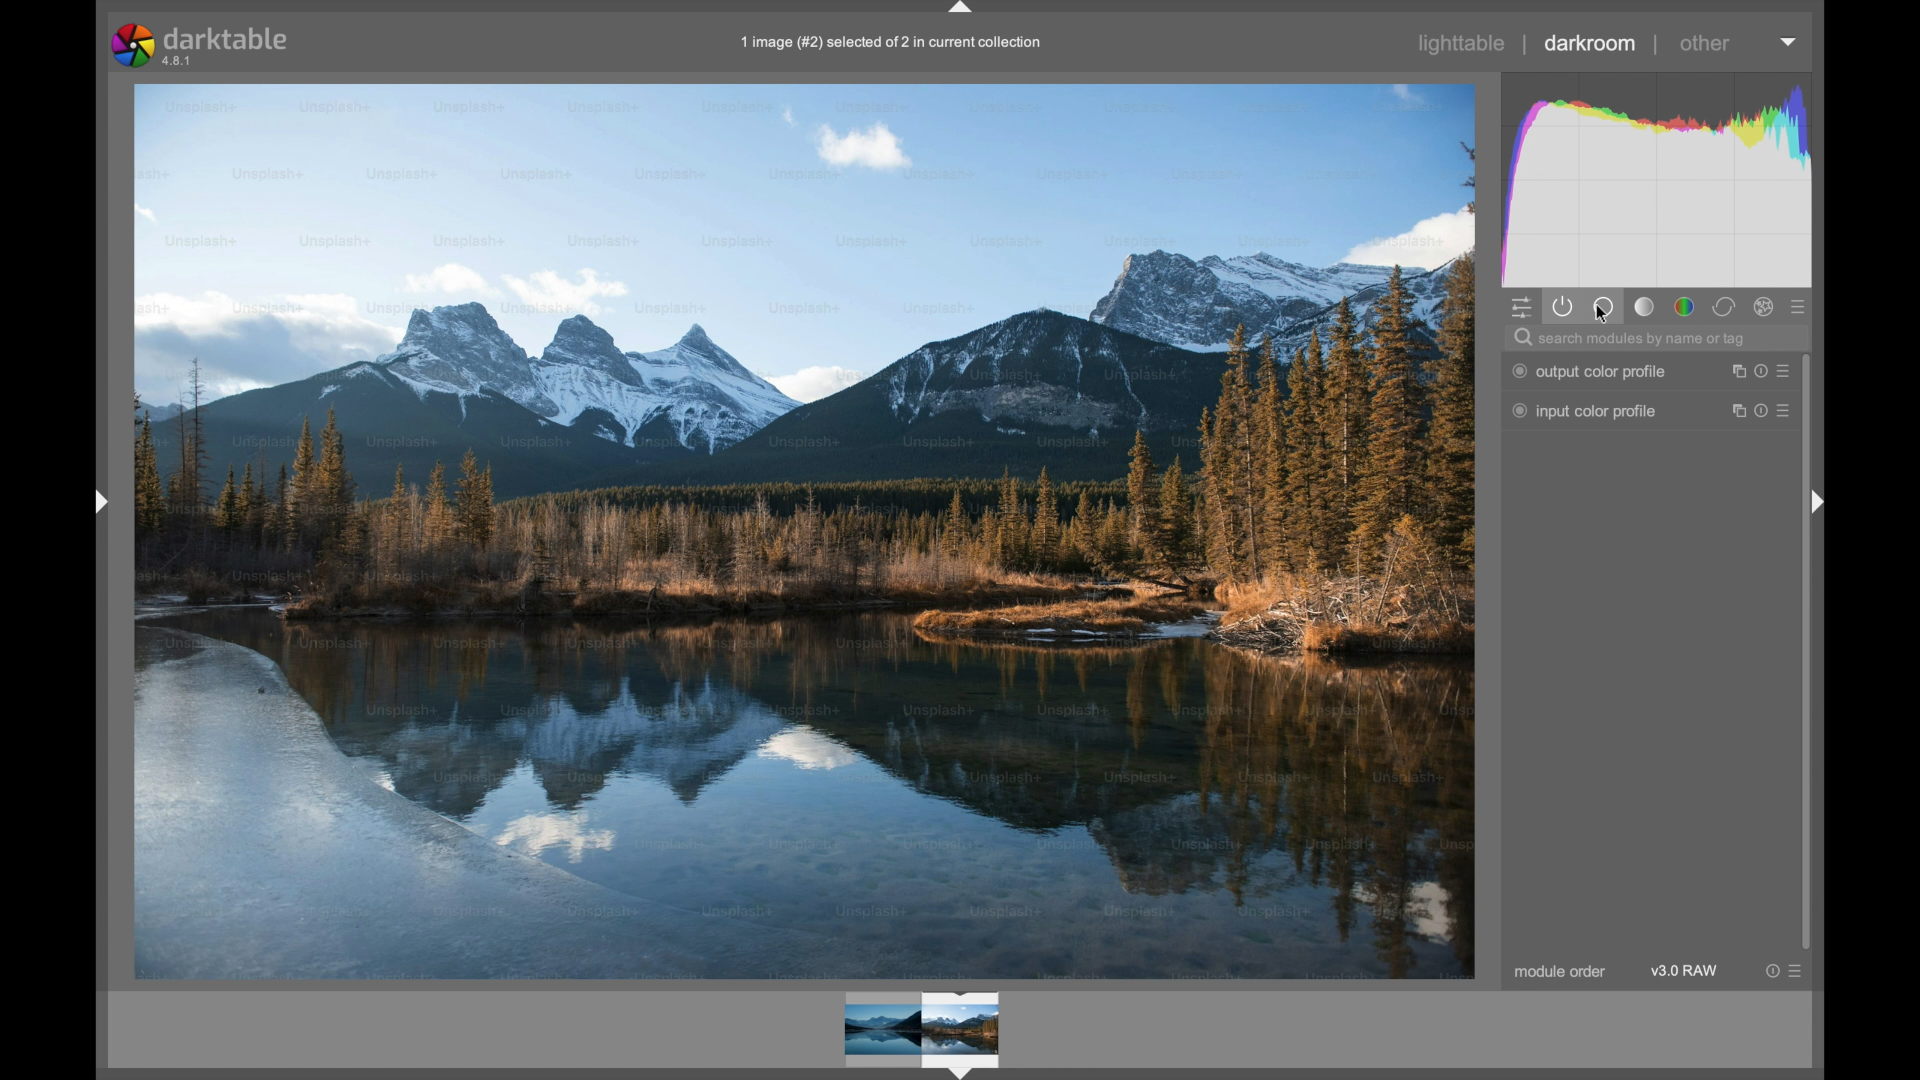 The height and width of the screenshot is (1080, 1920). I want to click on instance, so click(1734, 370).